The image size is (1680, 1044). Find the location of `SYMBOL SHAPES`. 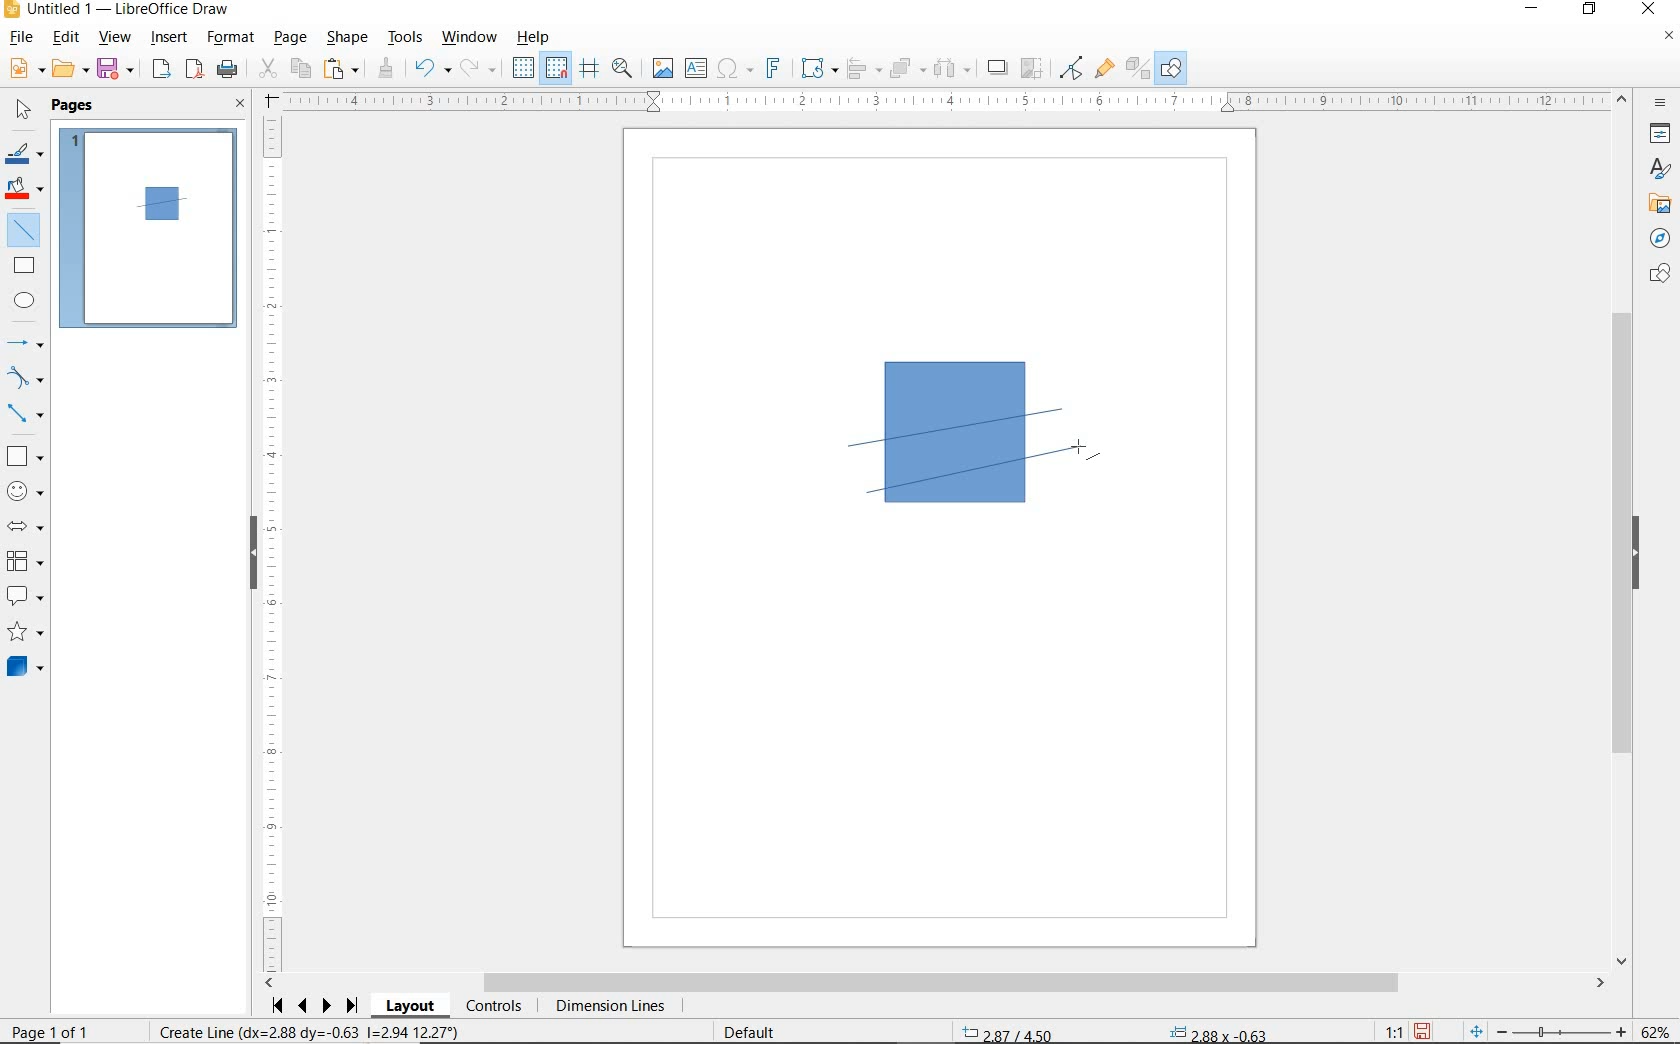

SYMBOL SHAPES is located at coordinates (26, 489).